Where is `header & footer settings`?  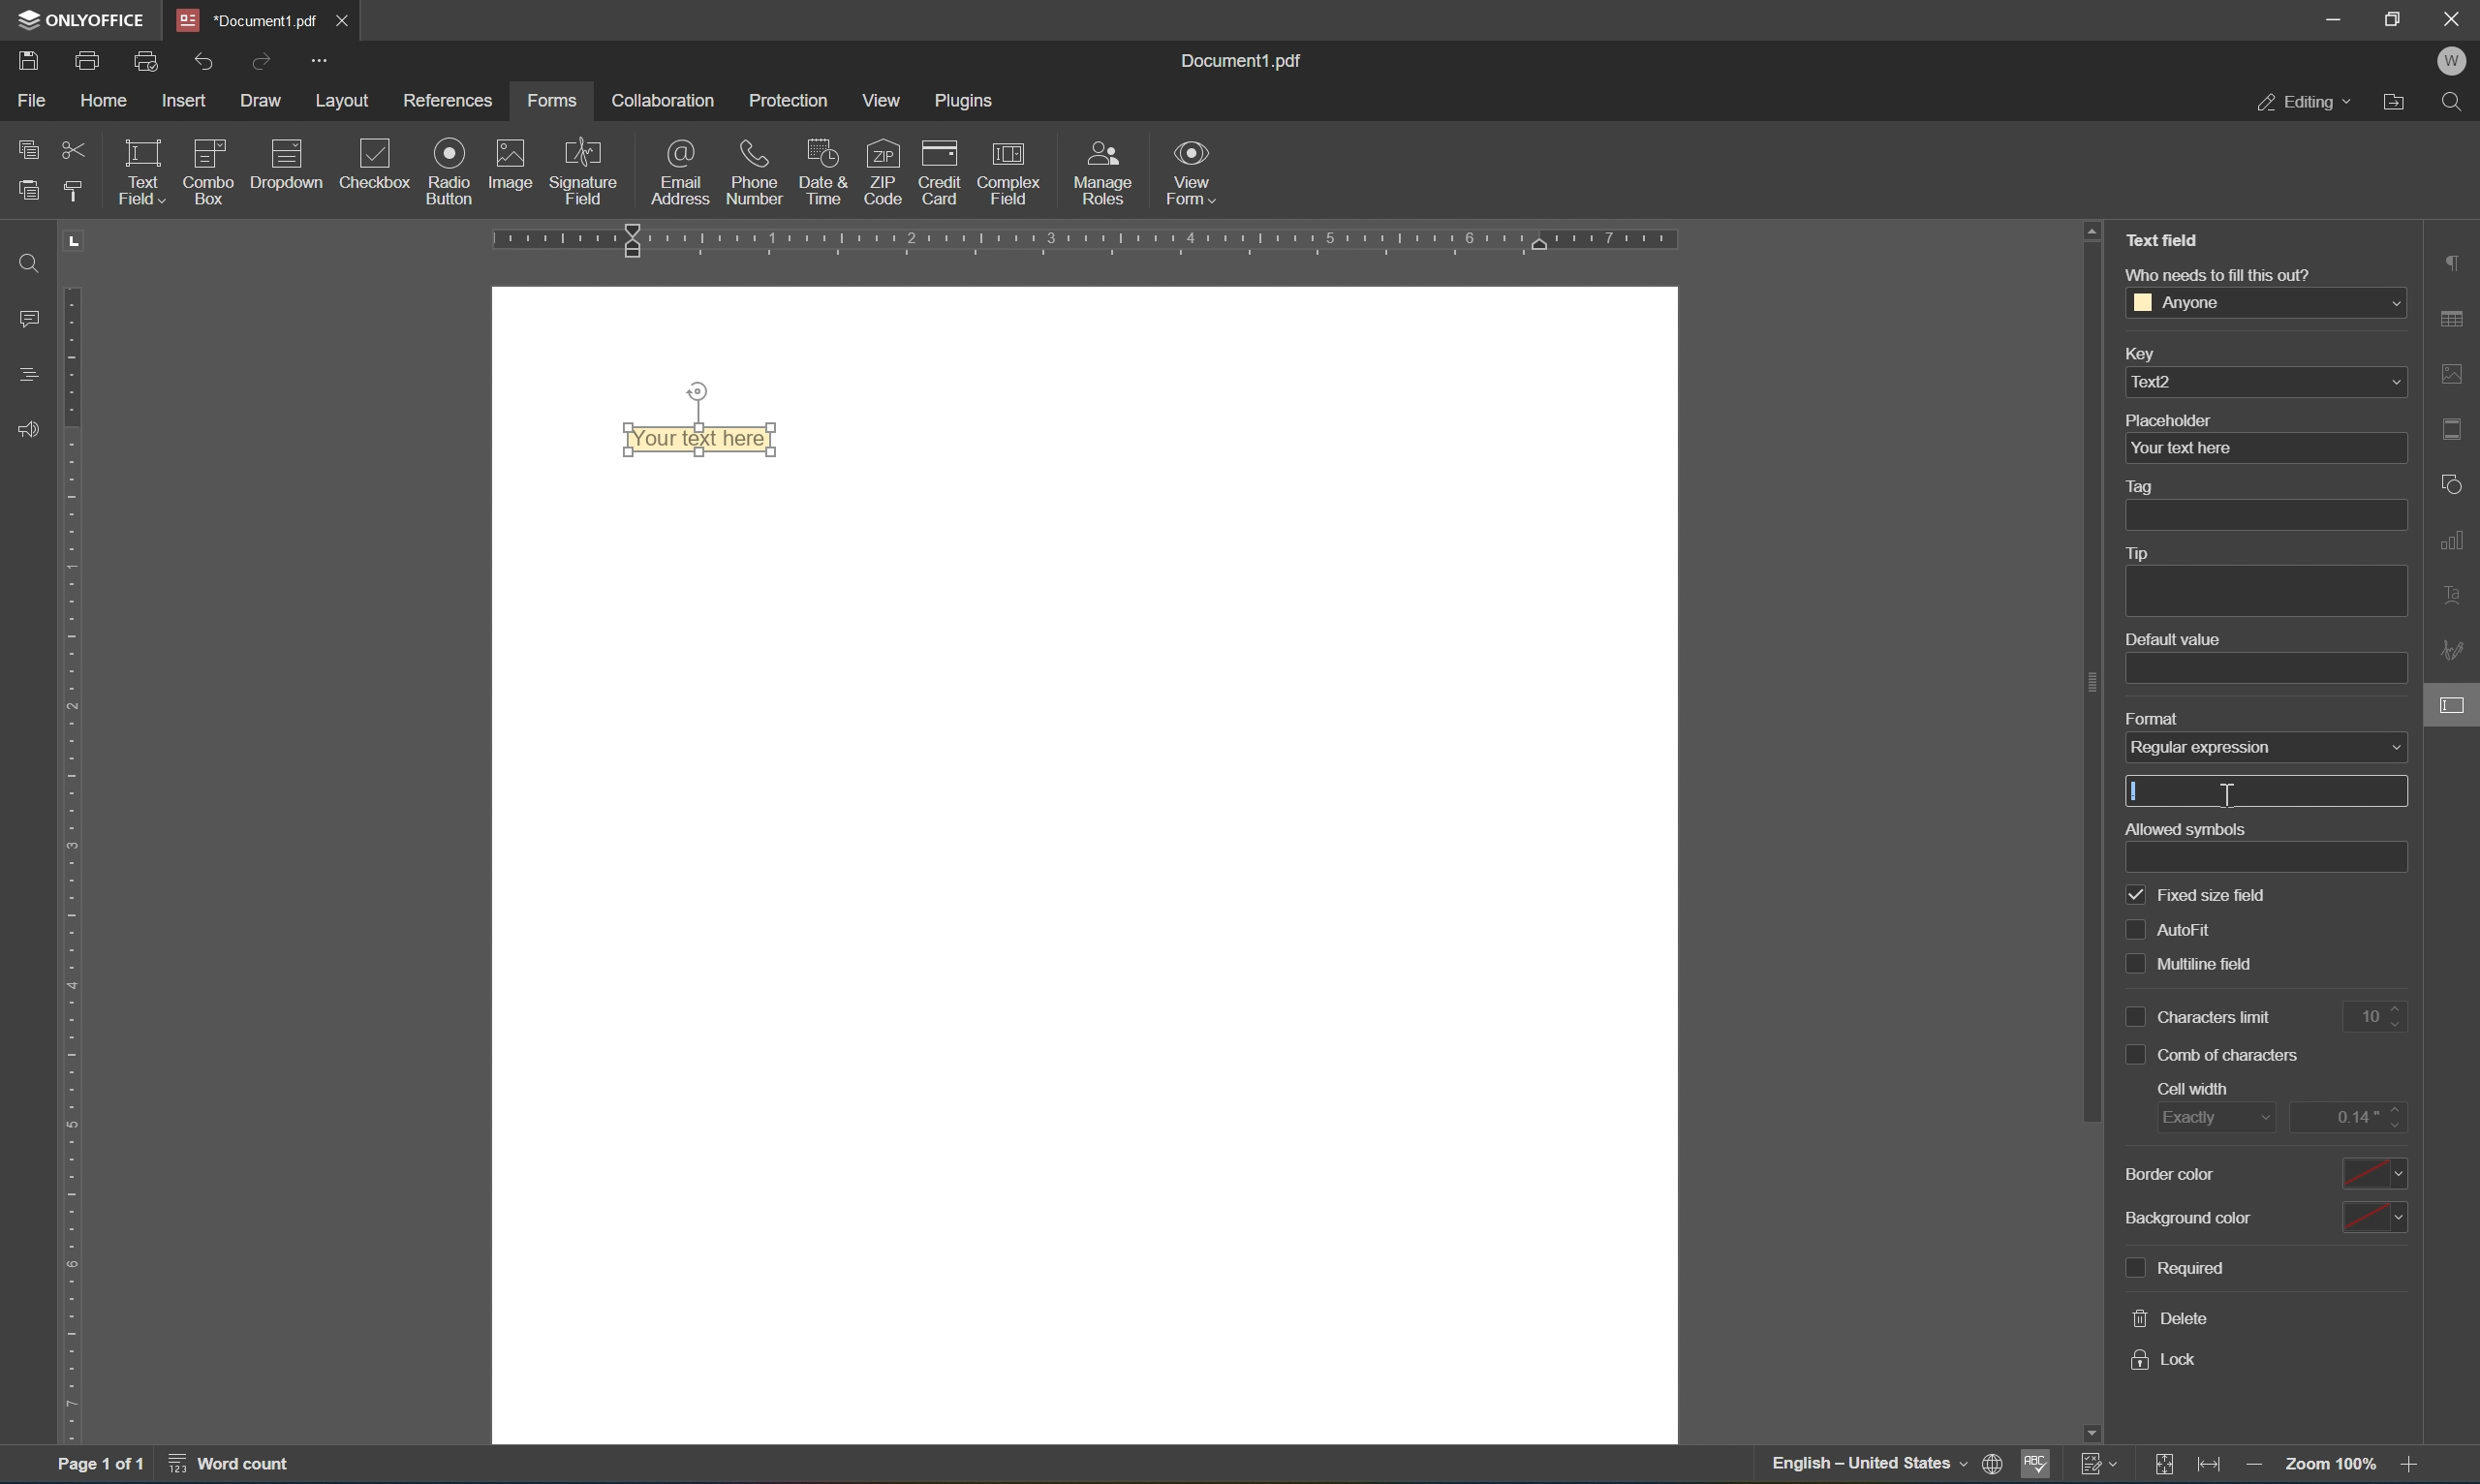
header & footer settings is located at coordinates (2454, 431).